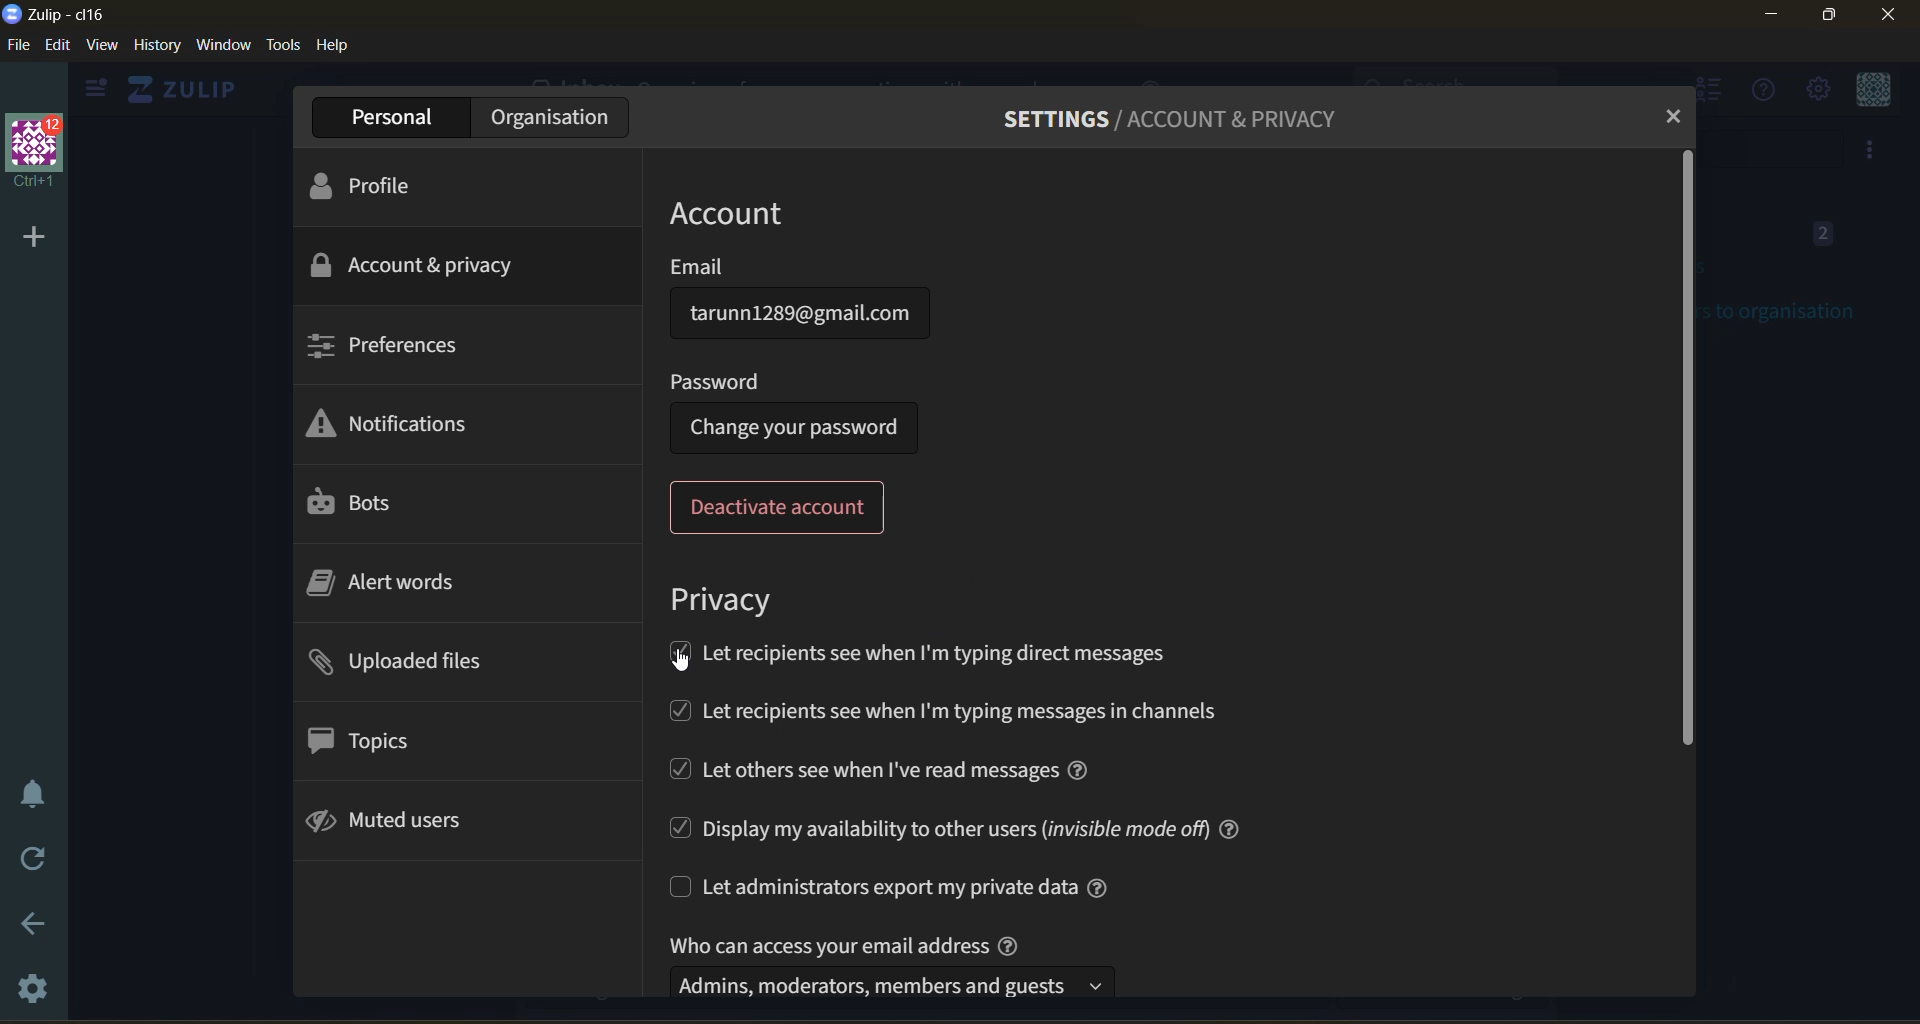  What do you see at coordinates (38, 152) in the screenshot?
I see `organisation name and profile picture` at bounding box center [38, 152].